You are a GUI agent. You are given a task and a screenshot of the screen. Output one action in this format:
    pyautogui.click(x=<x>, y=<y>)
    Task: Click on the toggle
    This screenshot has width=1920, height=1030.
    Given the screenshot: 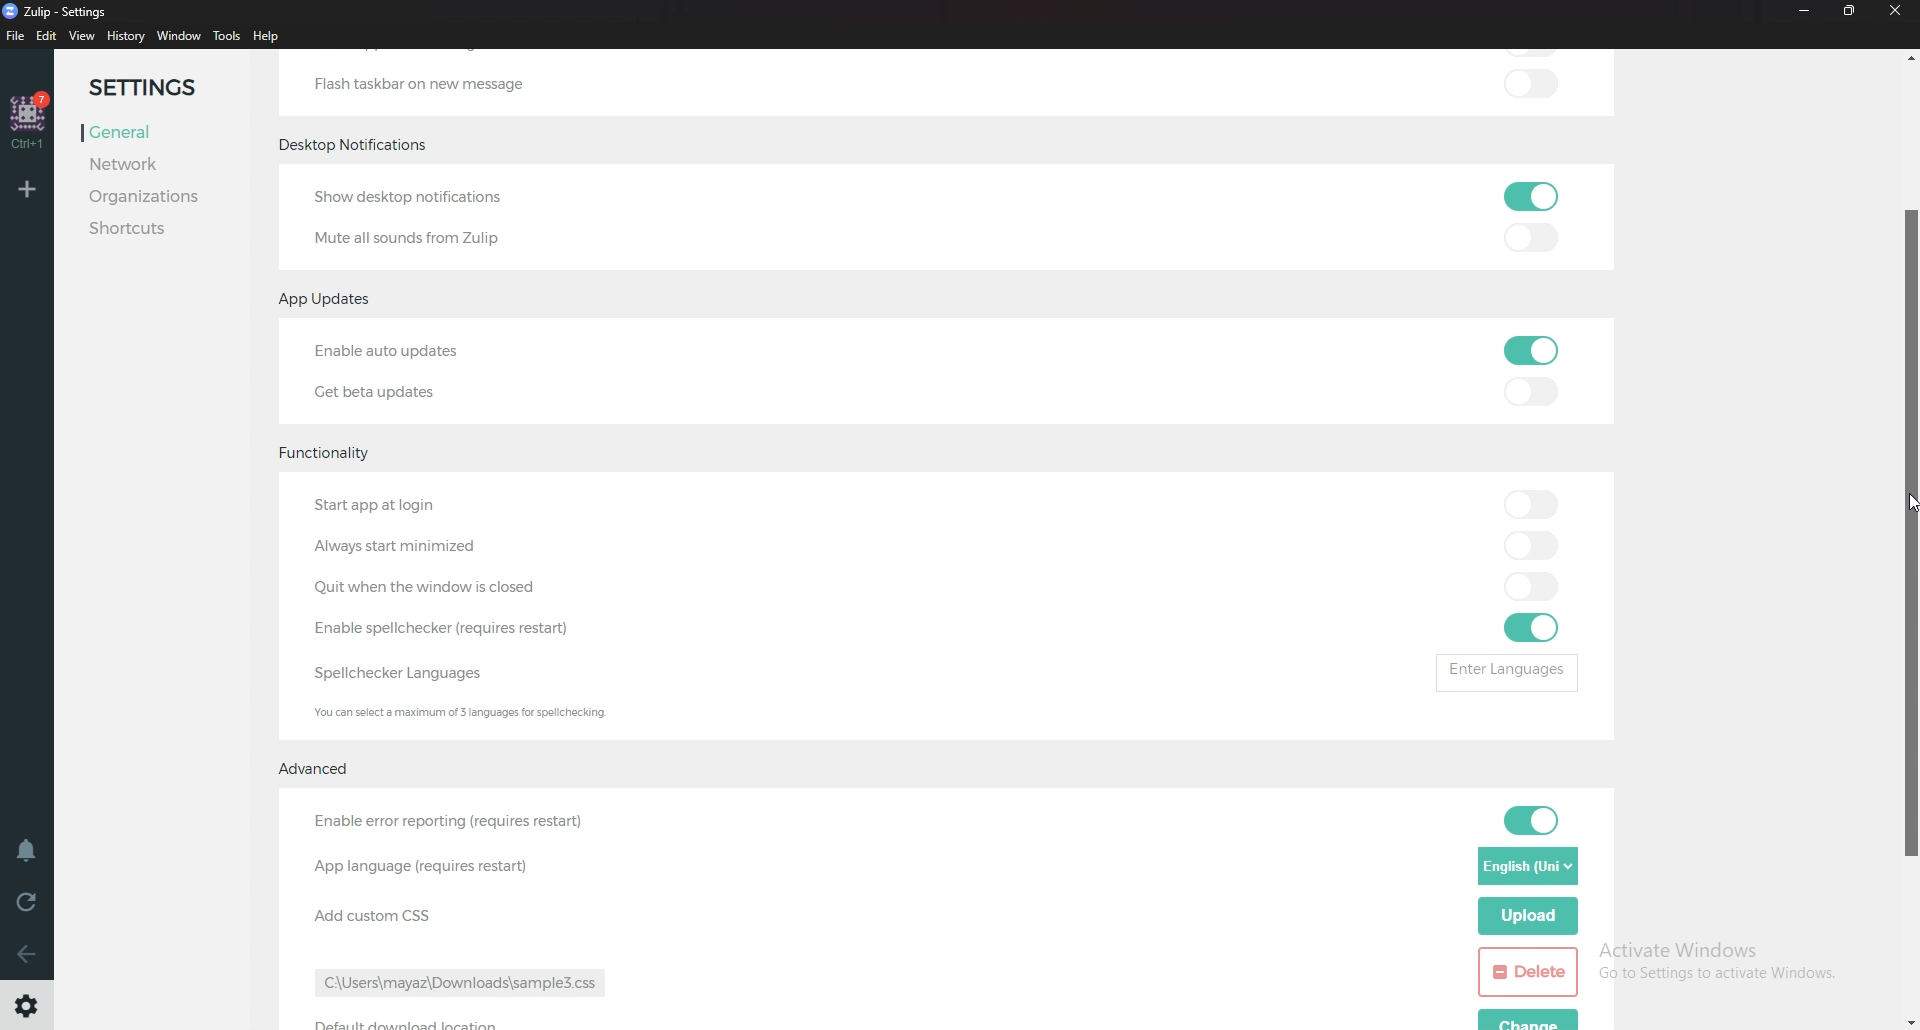 What is the action you would take?
    pyautogui.click(x=1532, y=82)
    